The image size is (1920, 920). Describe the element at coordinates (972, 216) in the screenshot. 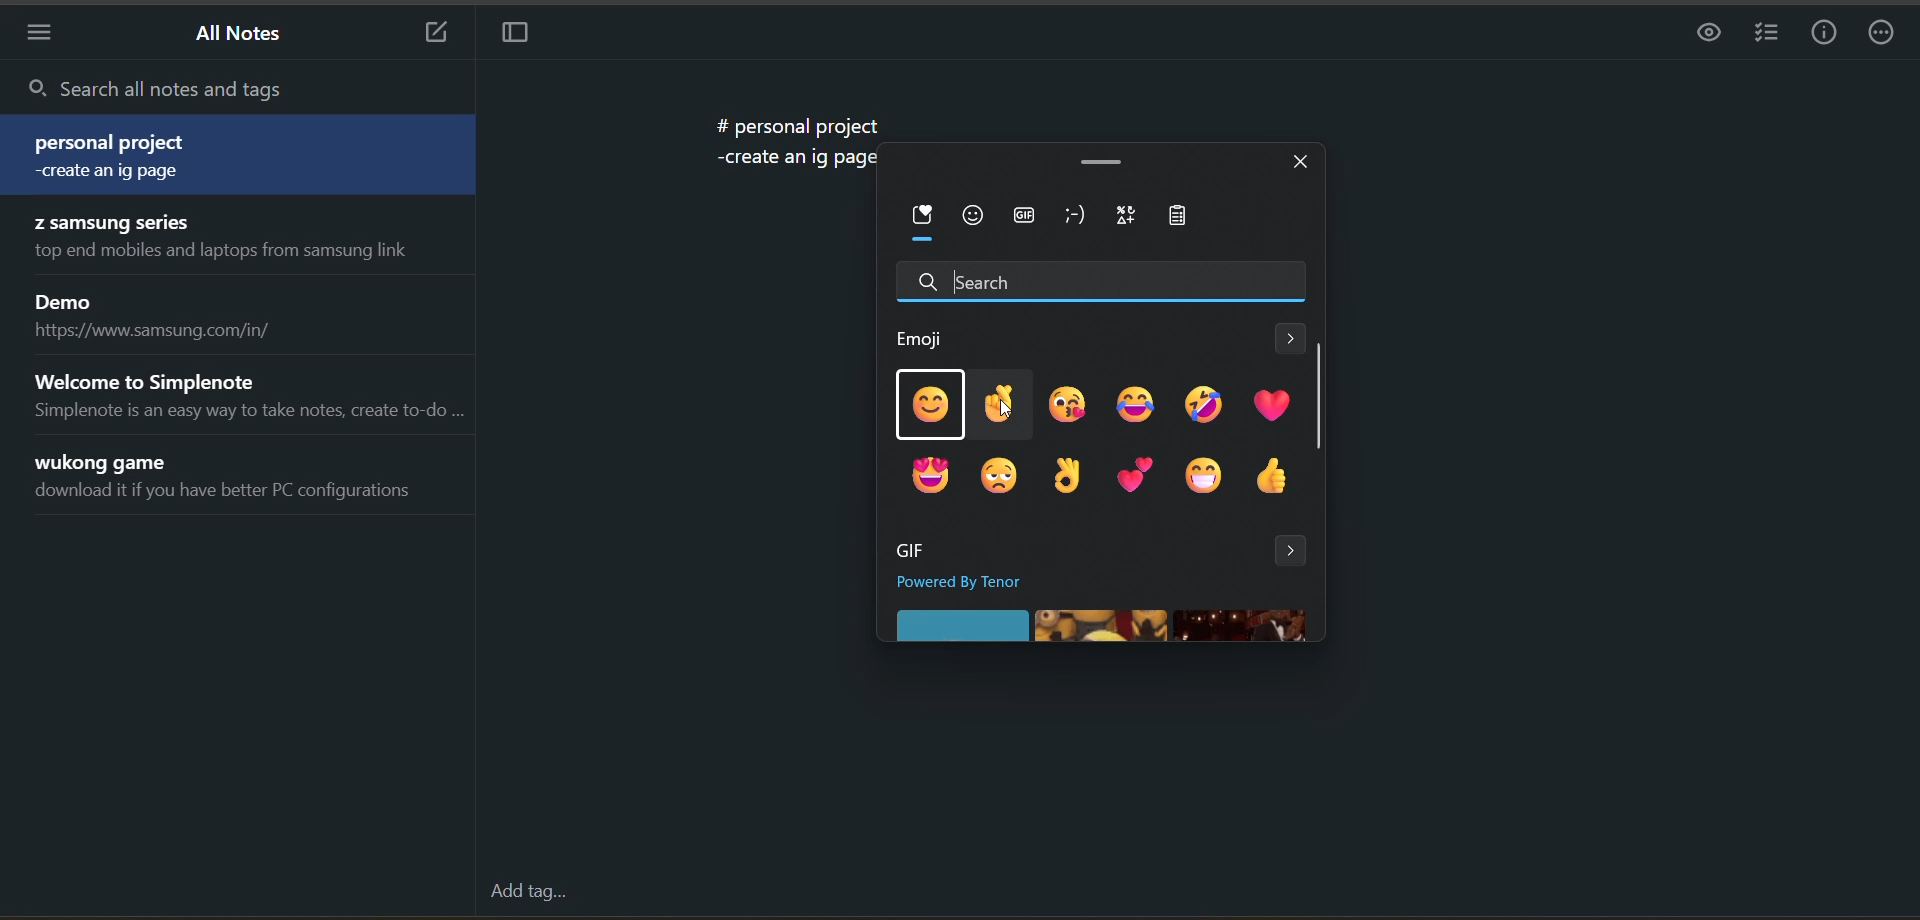

I see `emoji` at that location.